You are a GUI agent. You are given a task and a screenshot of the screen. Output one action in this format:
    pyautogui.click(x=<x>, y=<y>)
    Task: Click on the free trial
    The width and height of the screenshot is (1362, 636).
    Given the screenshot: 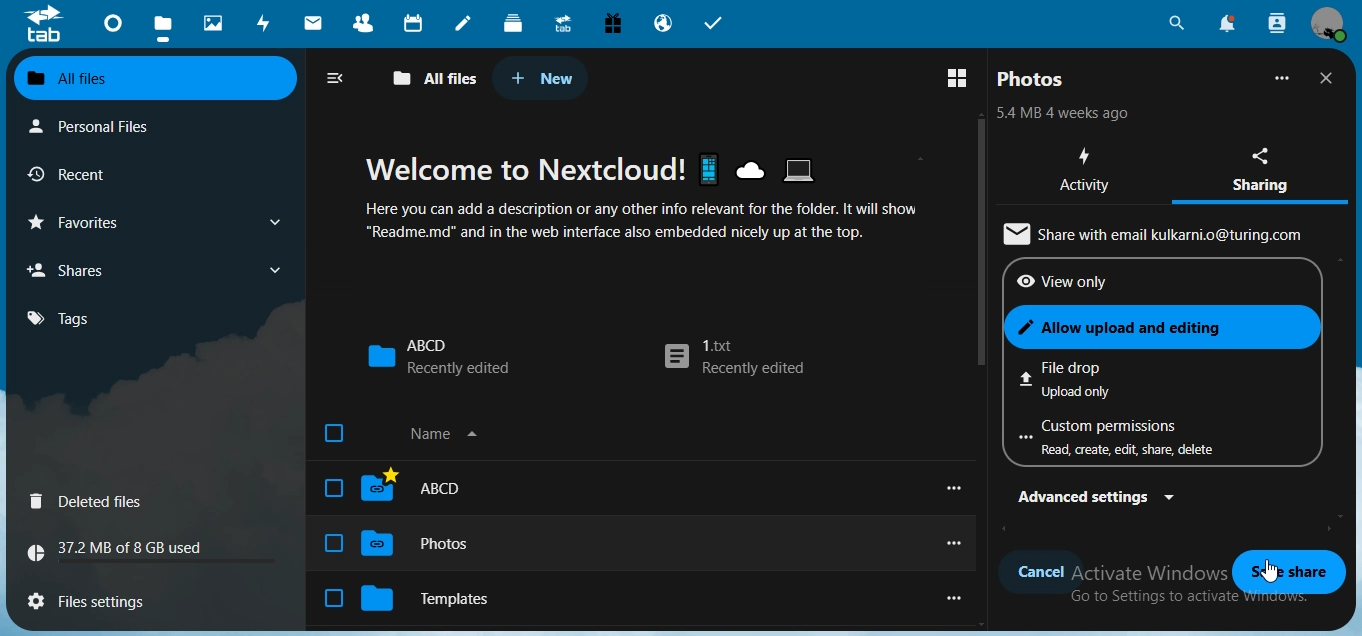 What is the action you would take?
    pyautogui.click(x=613, y=24)
    